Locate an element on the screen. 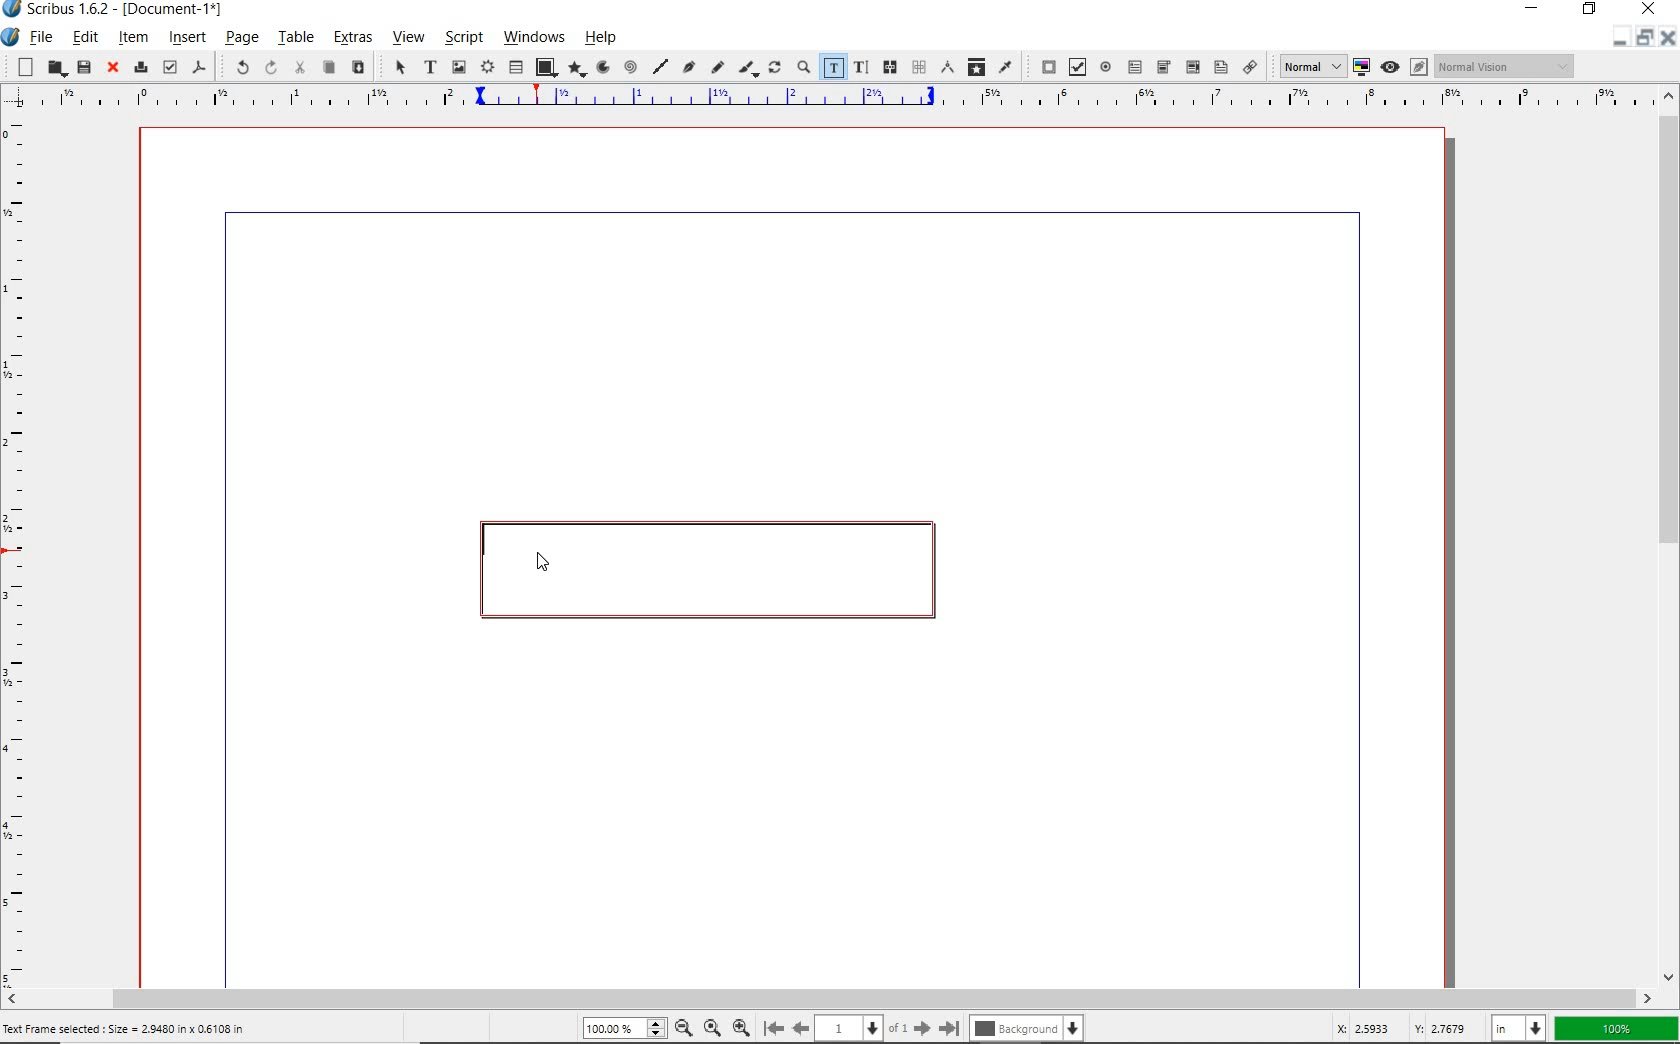 The width and height of the screenshot is (1680, 1044). Minimize is located at coordinates (1643, 39).